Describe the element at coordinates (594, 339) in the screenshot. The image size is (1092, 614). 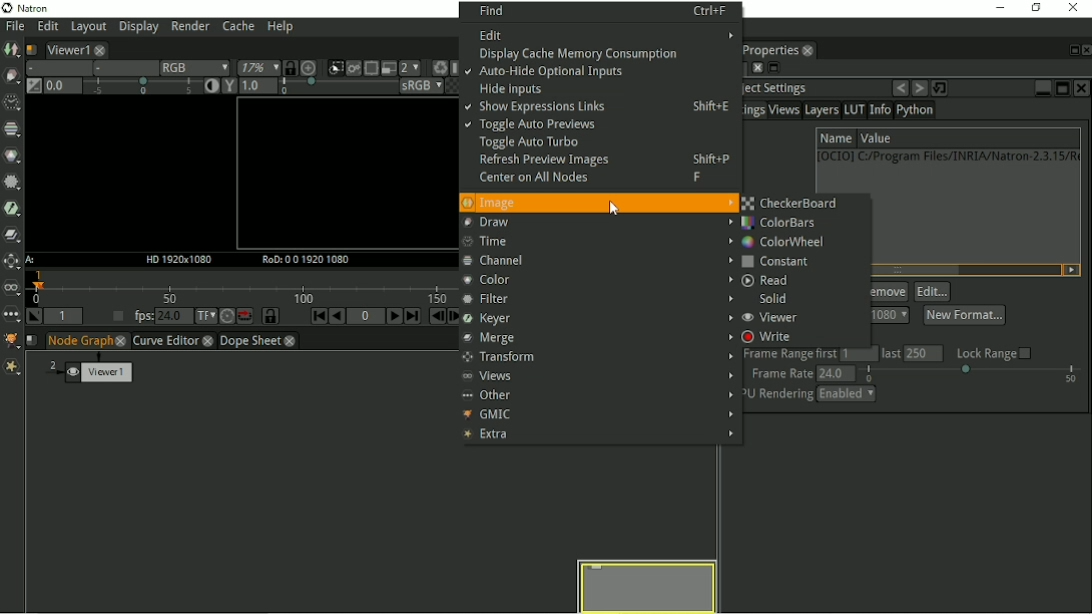
I see `Merge` at that location.